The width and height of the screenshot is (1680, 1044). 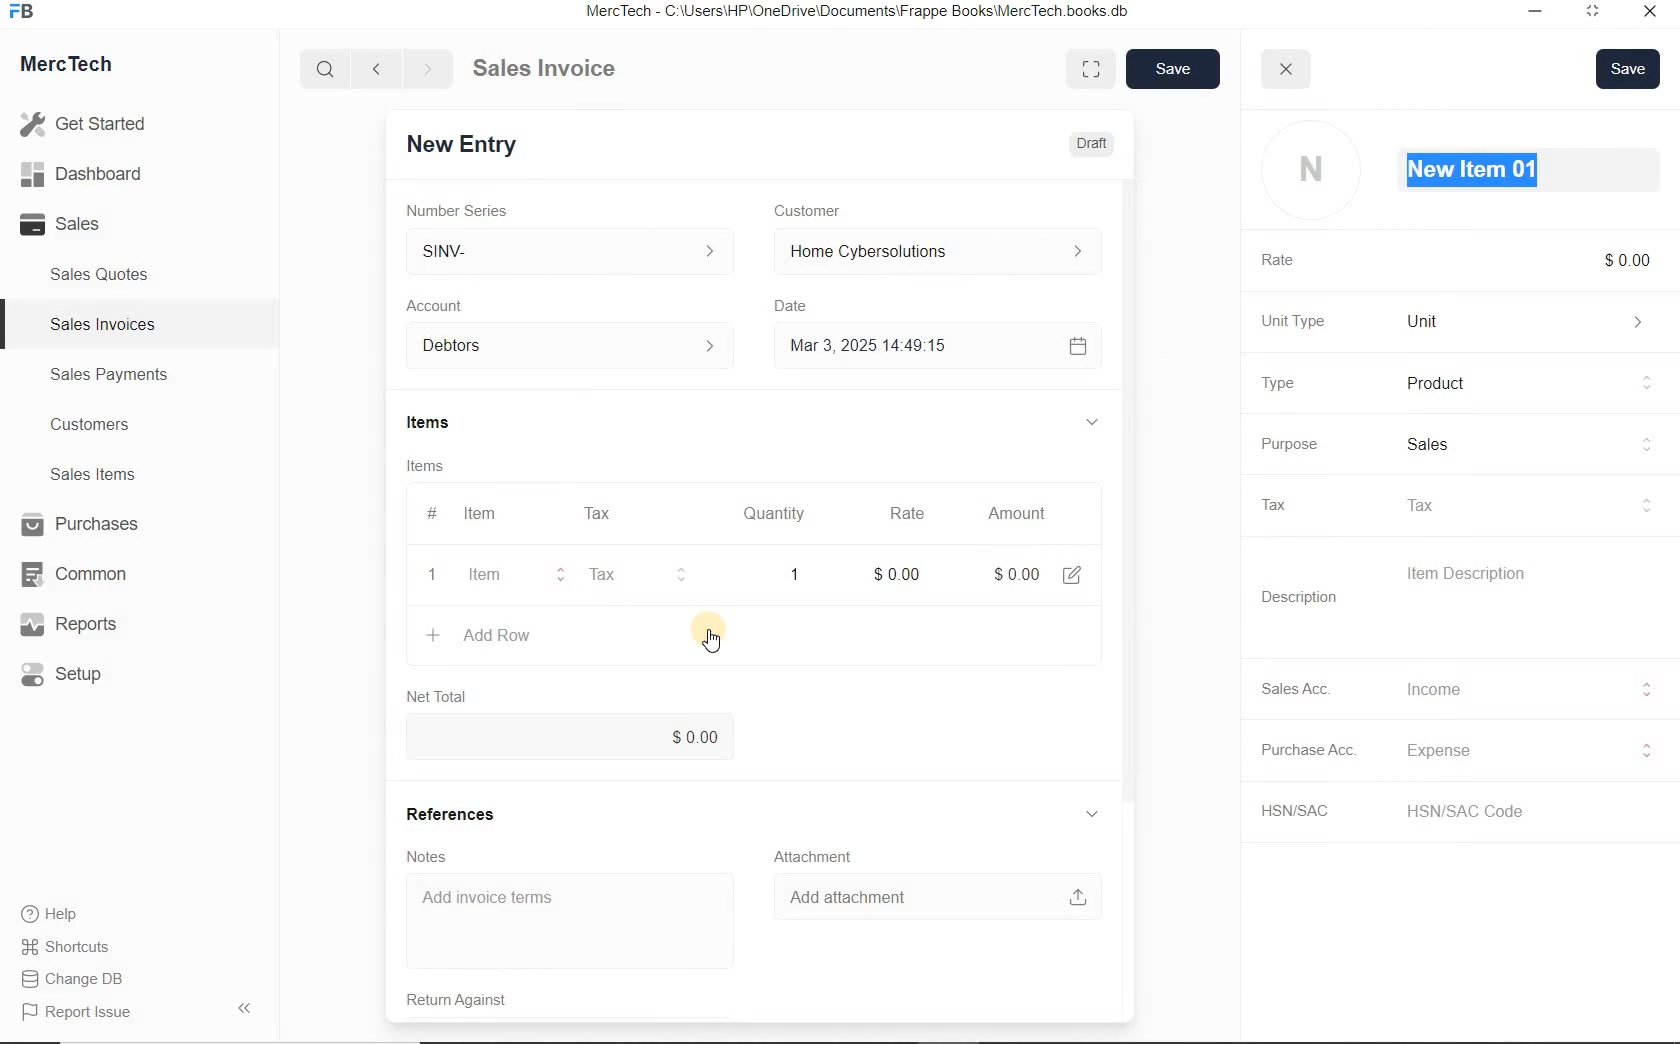 I want to click on Product, so click(x=1530, y=383).